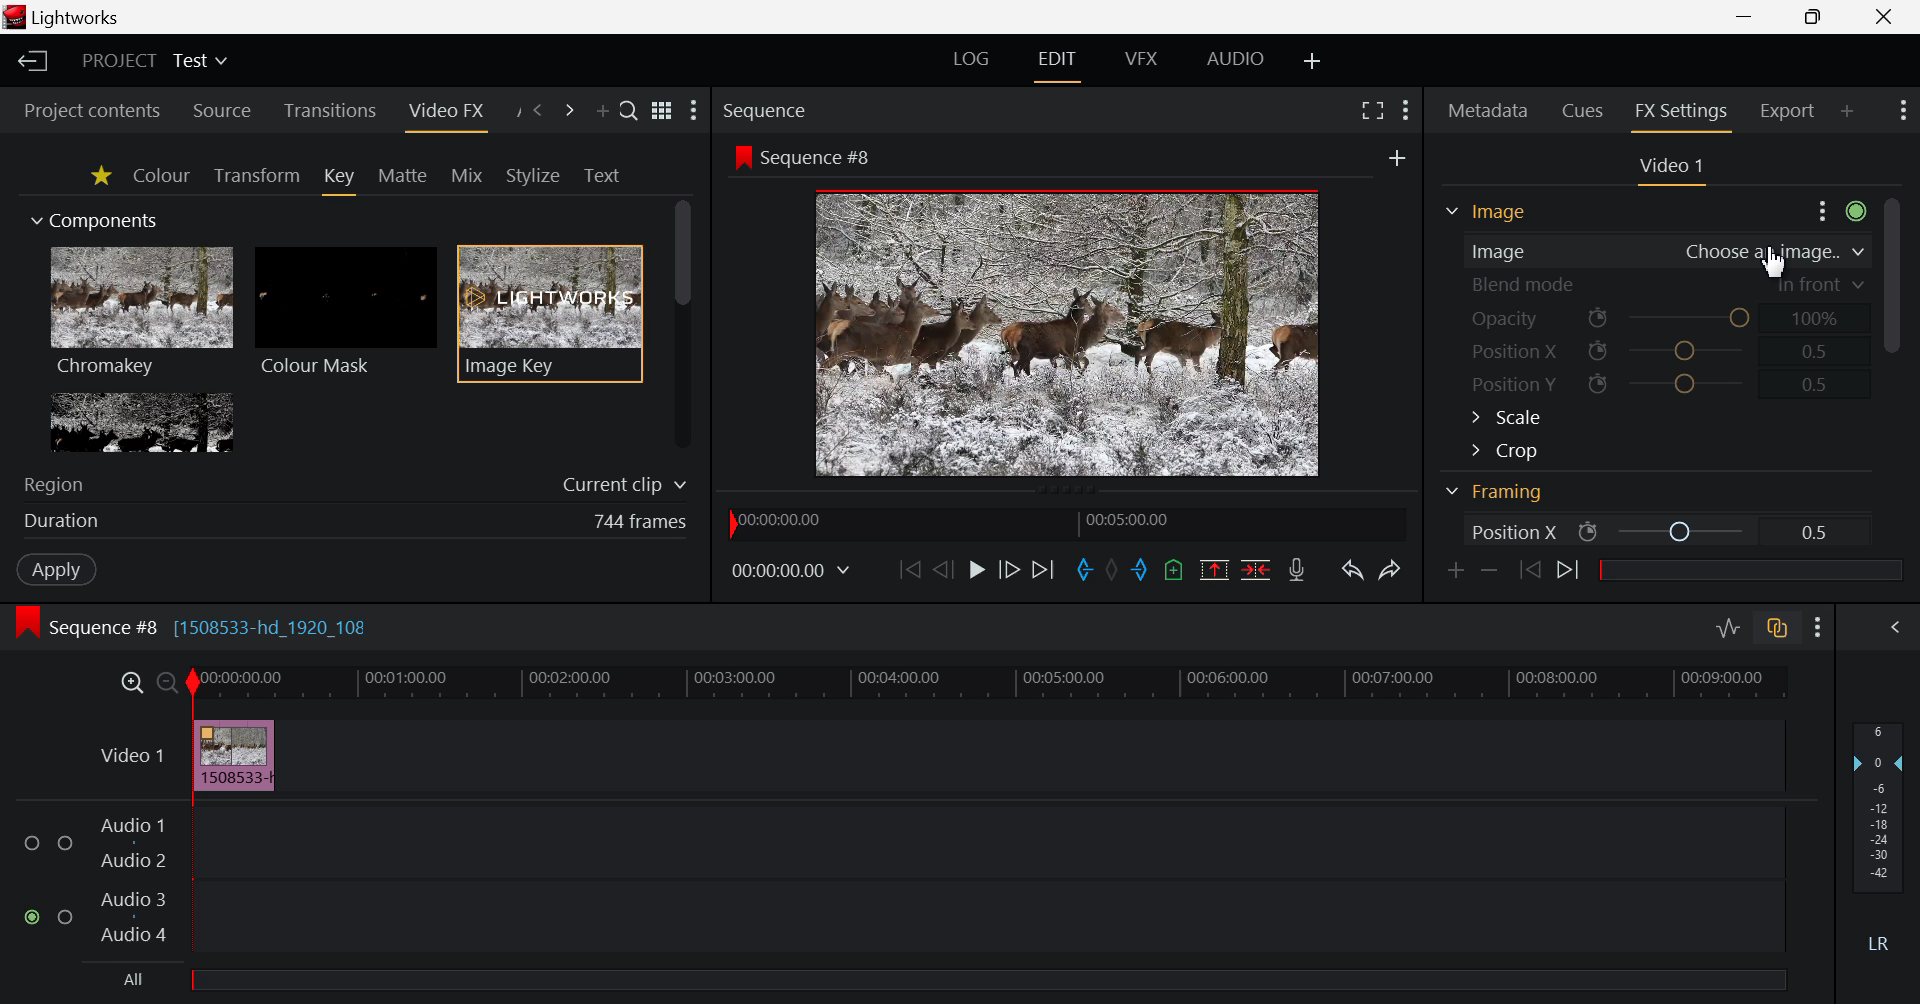 Image resolution: width=1920 pixels, height=1004 pixels. Describe the element at coordinates (1841, 210) in the screenshot. I see `Show Settings` at that location.